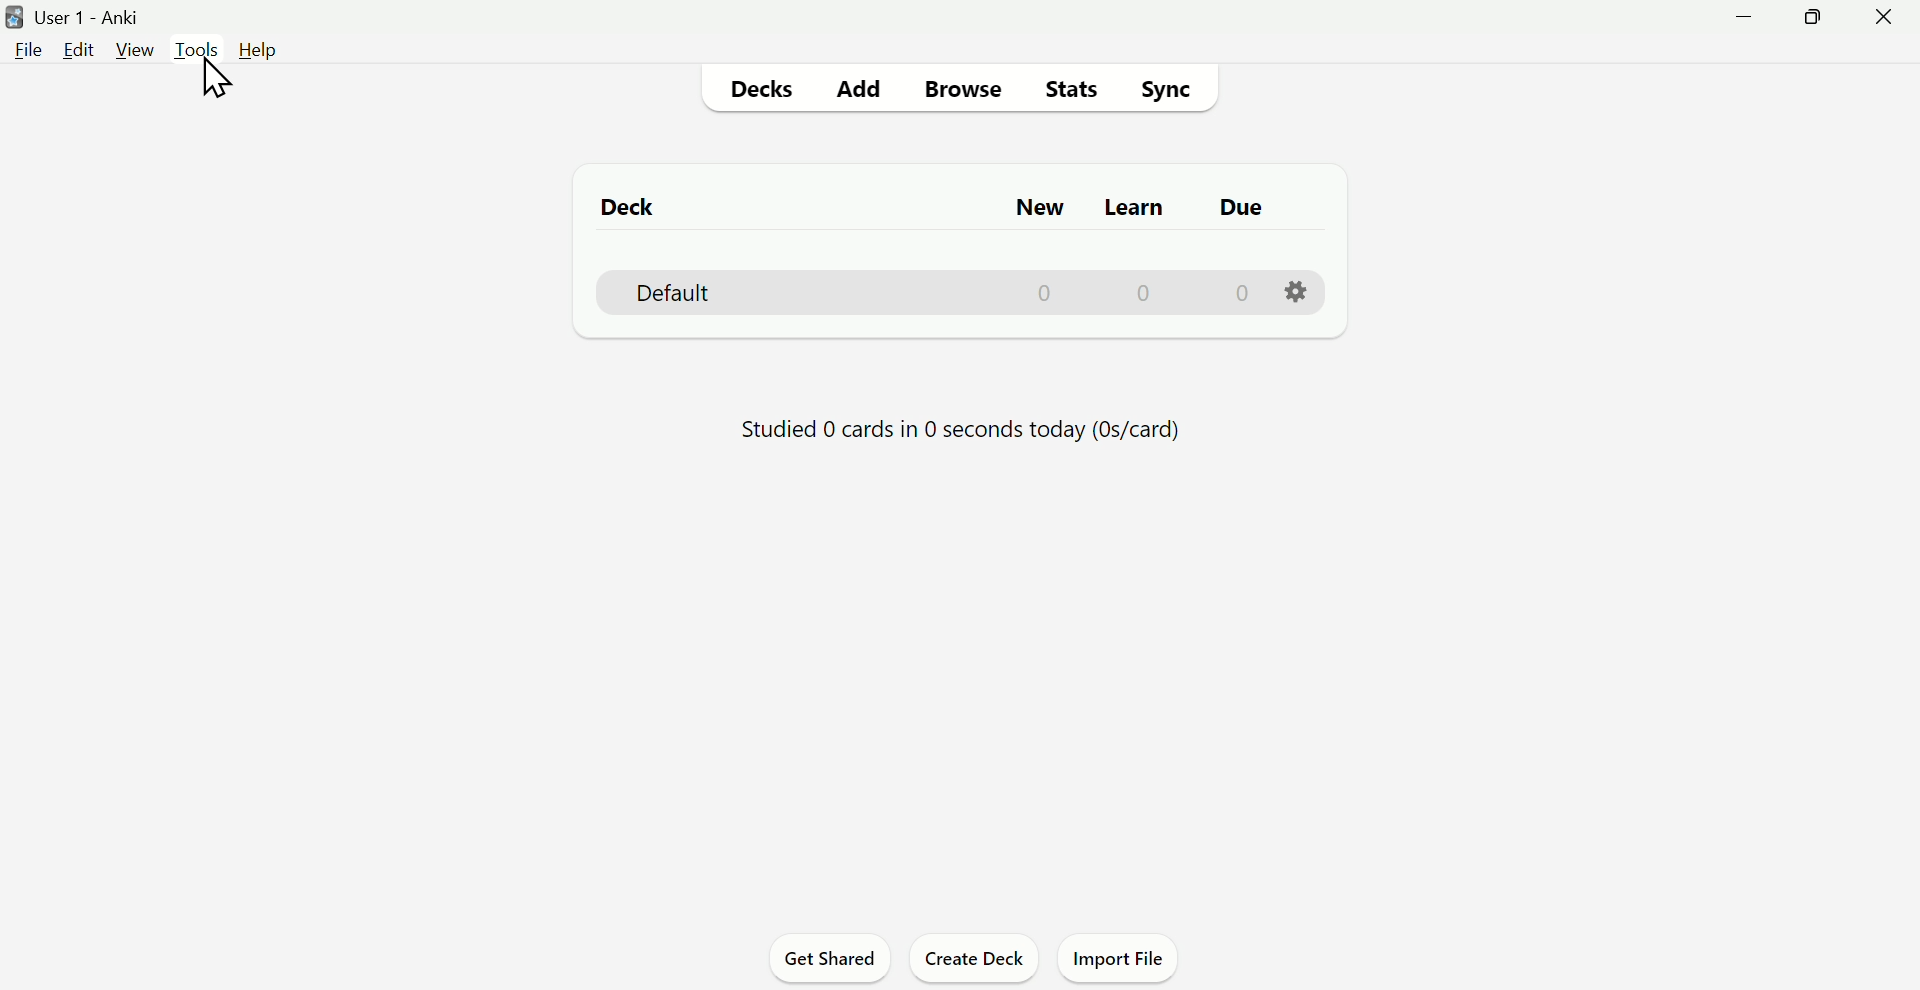  Describe the element at coordinates (961, 430) in the screenshot. I see `Studied 0 cards in 0 seconds today (0s/card)` at that location.